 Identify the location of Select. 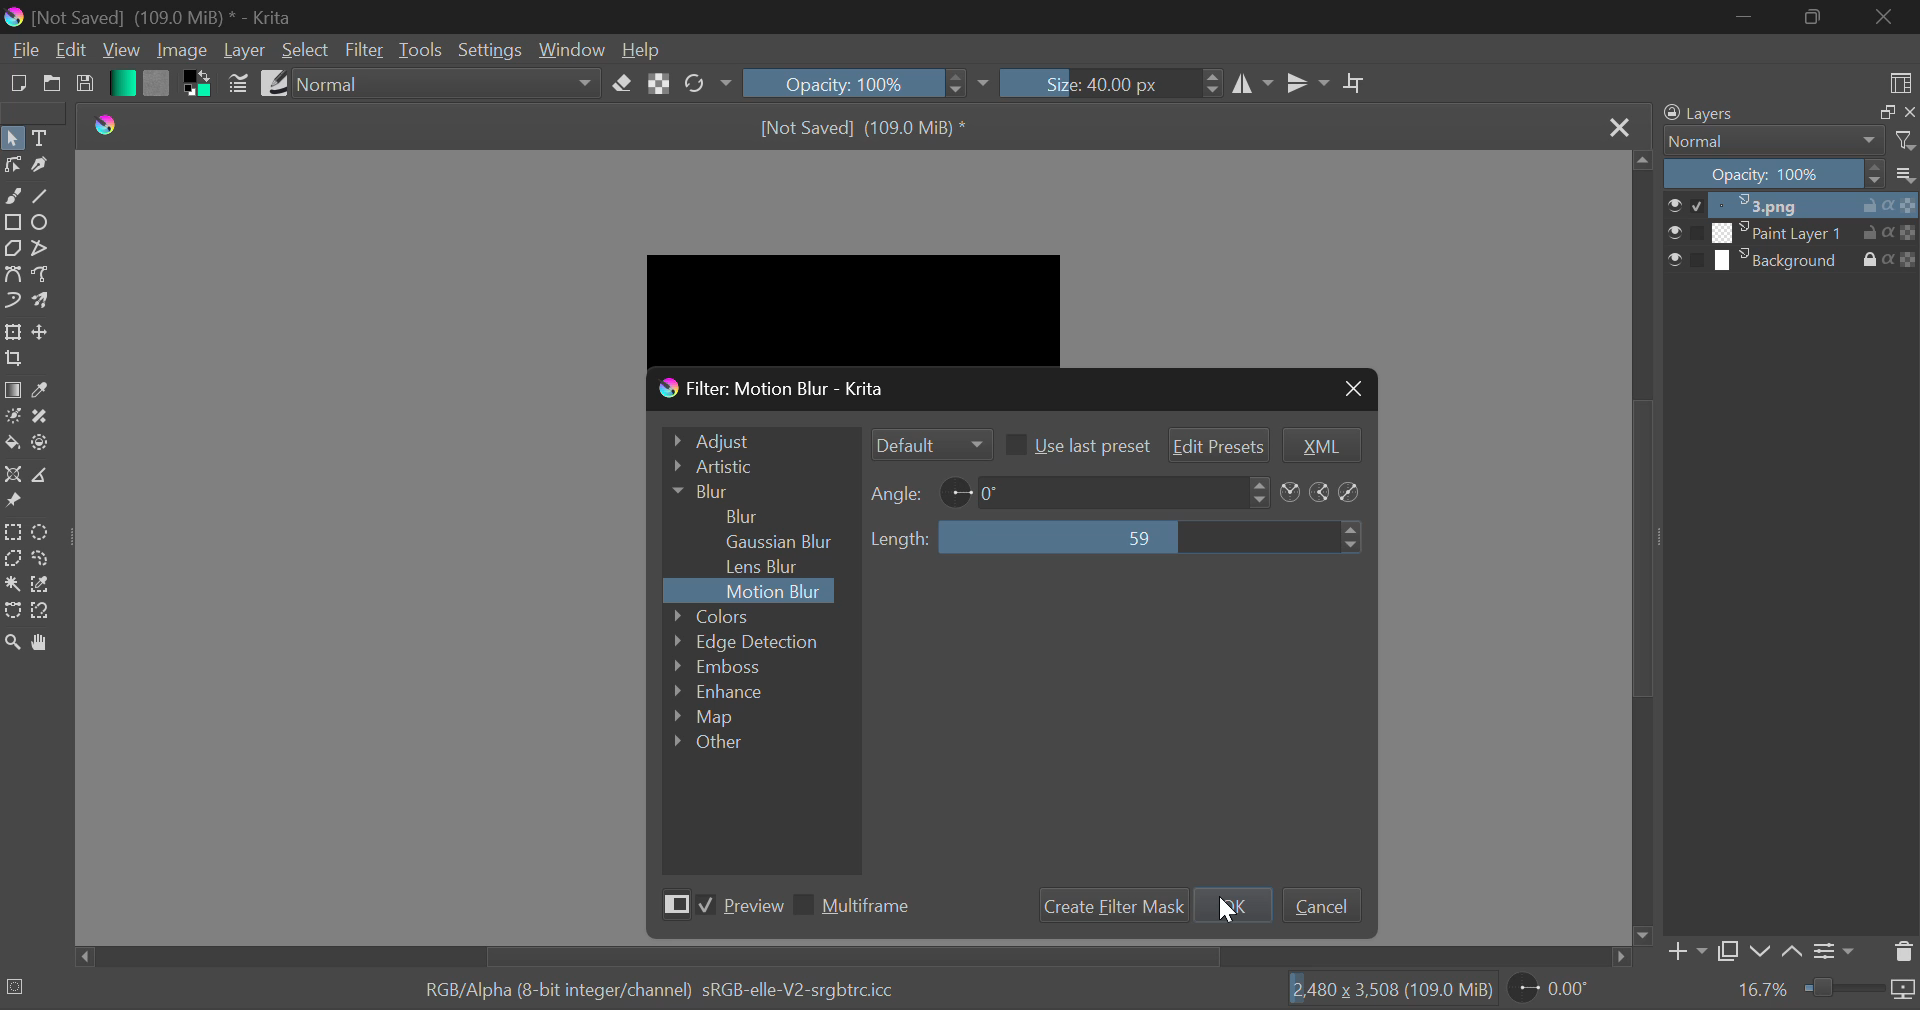
(306, 50).